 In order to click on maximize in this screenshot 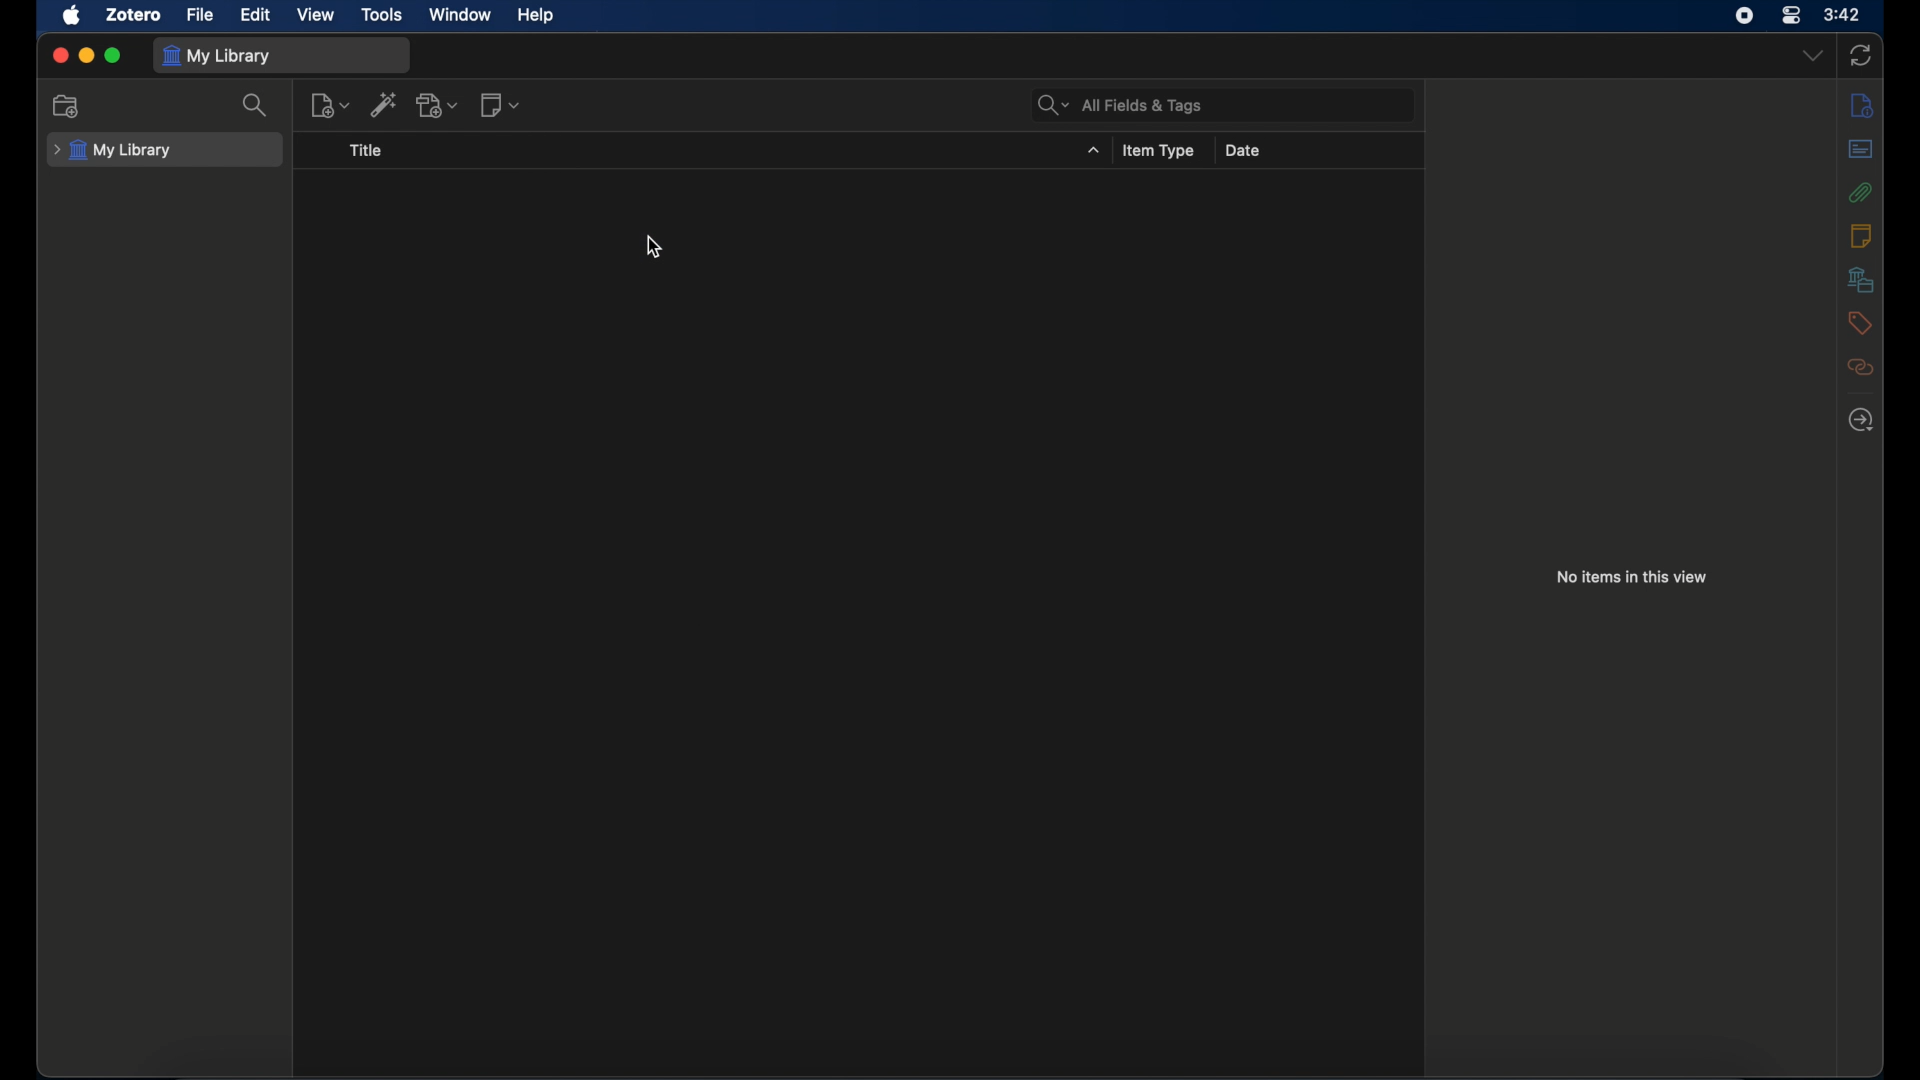, I will do `click(113, 56)`.